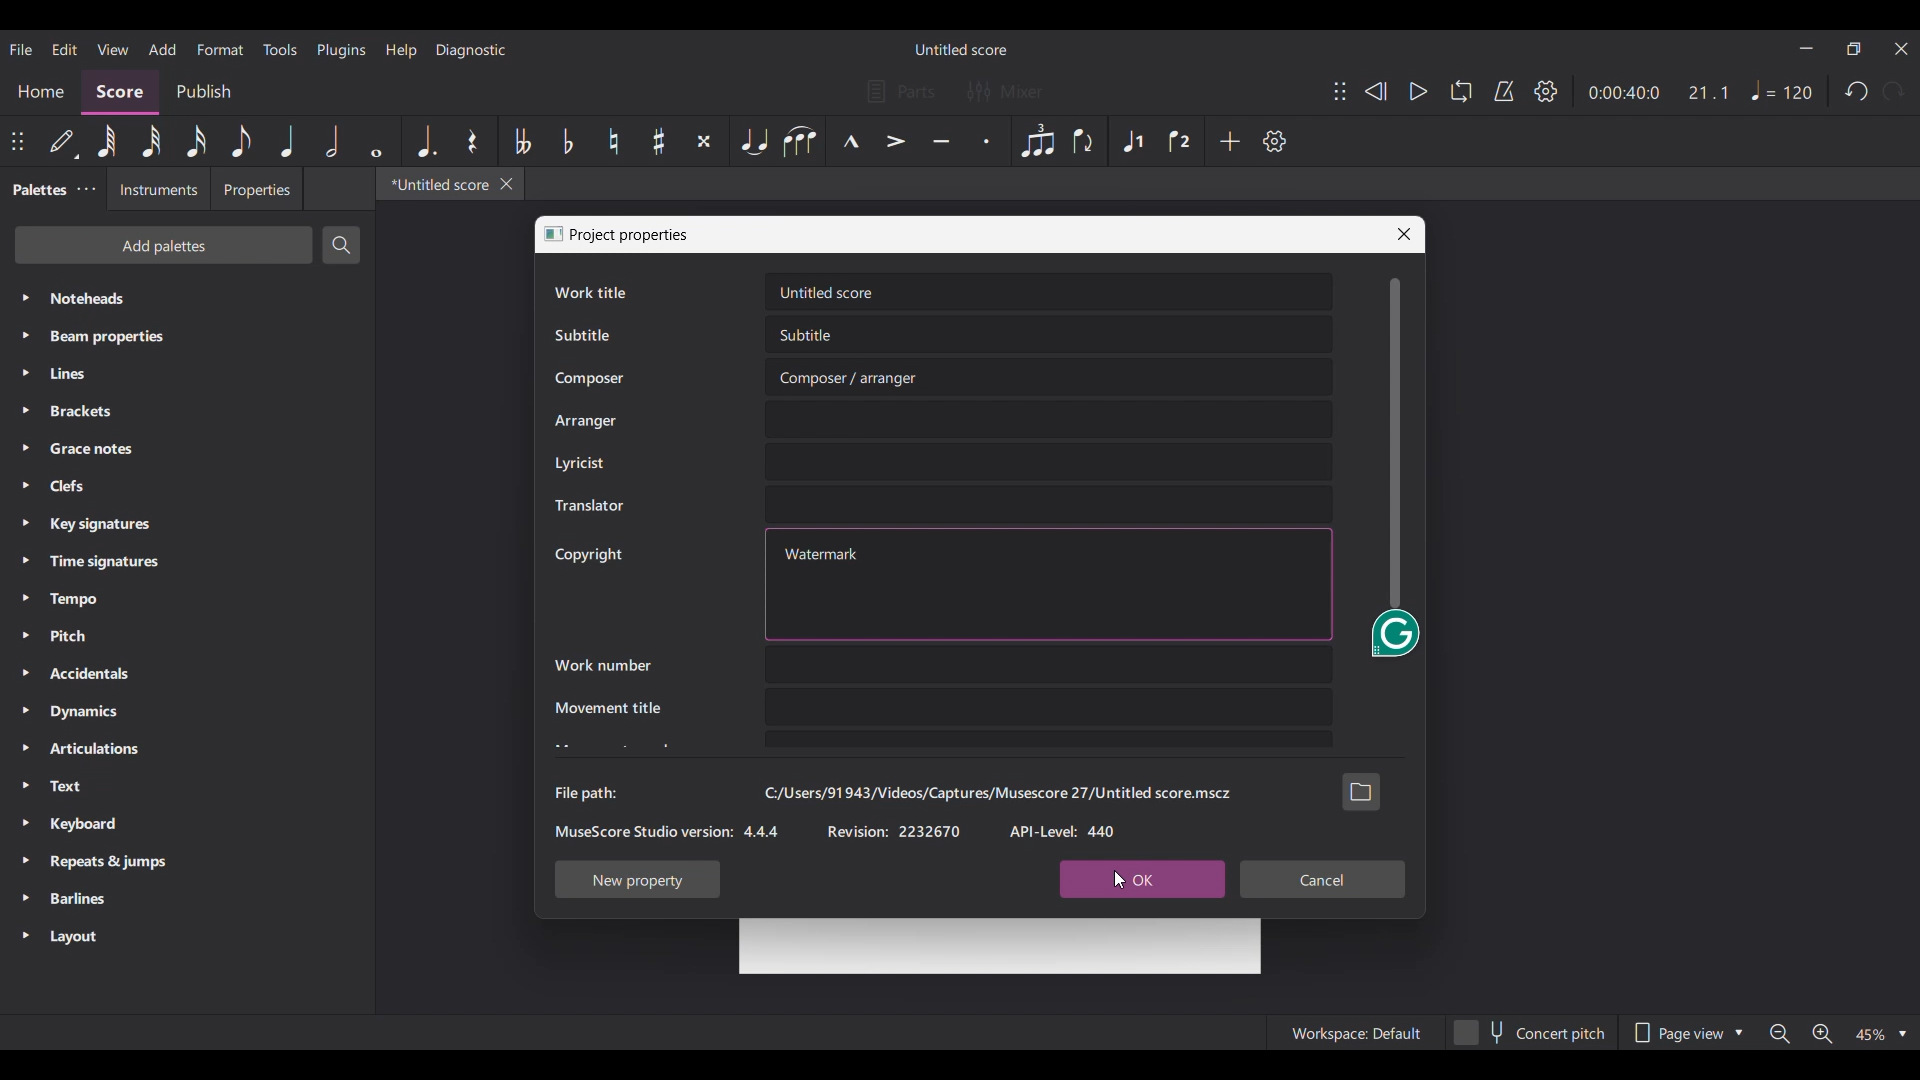 The height and width of the screenshot is (1080, 1920). Describe the element at coordinates (1181, 141) in the screenshot. I see `Voice 2` at that location.